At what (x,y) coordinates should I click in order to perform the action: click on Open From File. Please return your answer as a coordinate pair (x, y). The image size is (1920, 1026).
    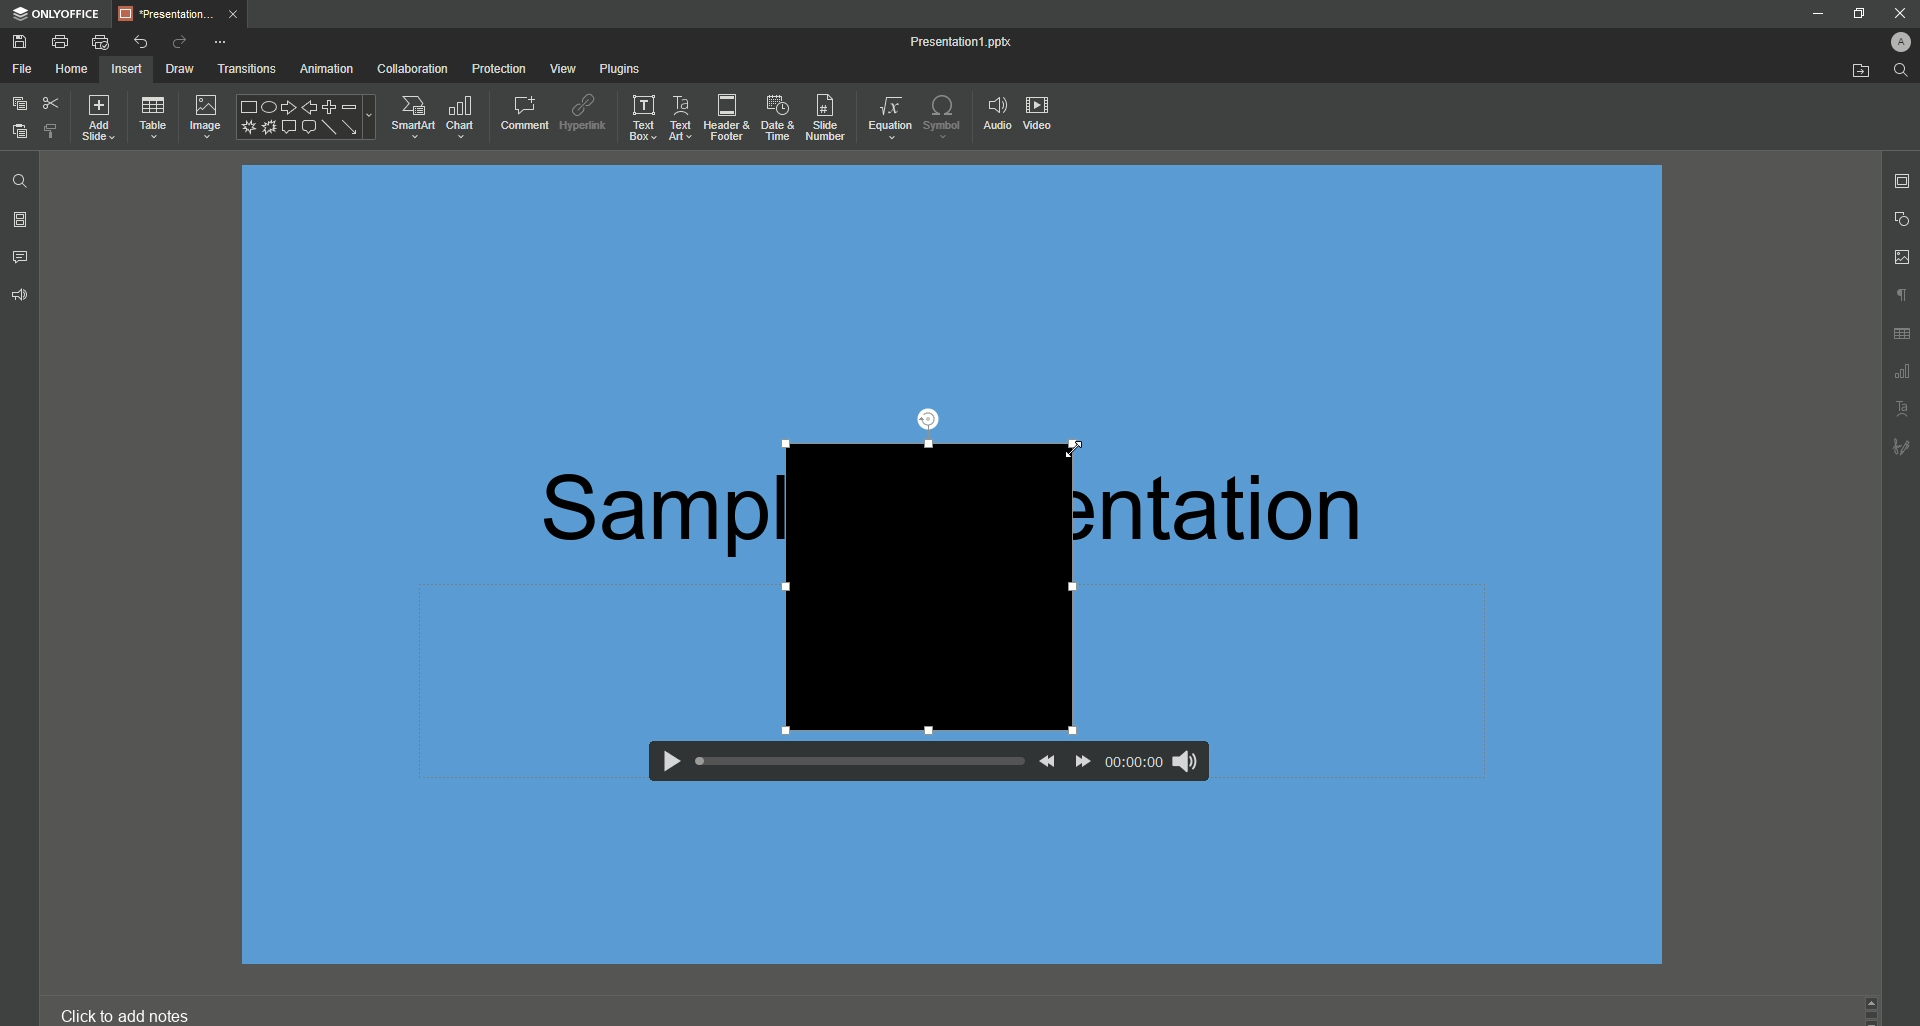
    Looking at the image, I should click on (1856, 70).